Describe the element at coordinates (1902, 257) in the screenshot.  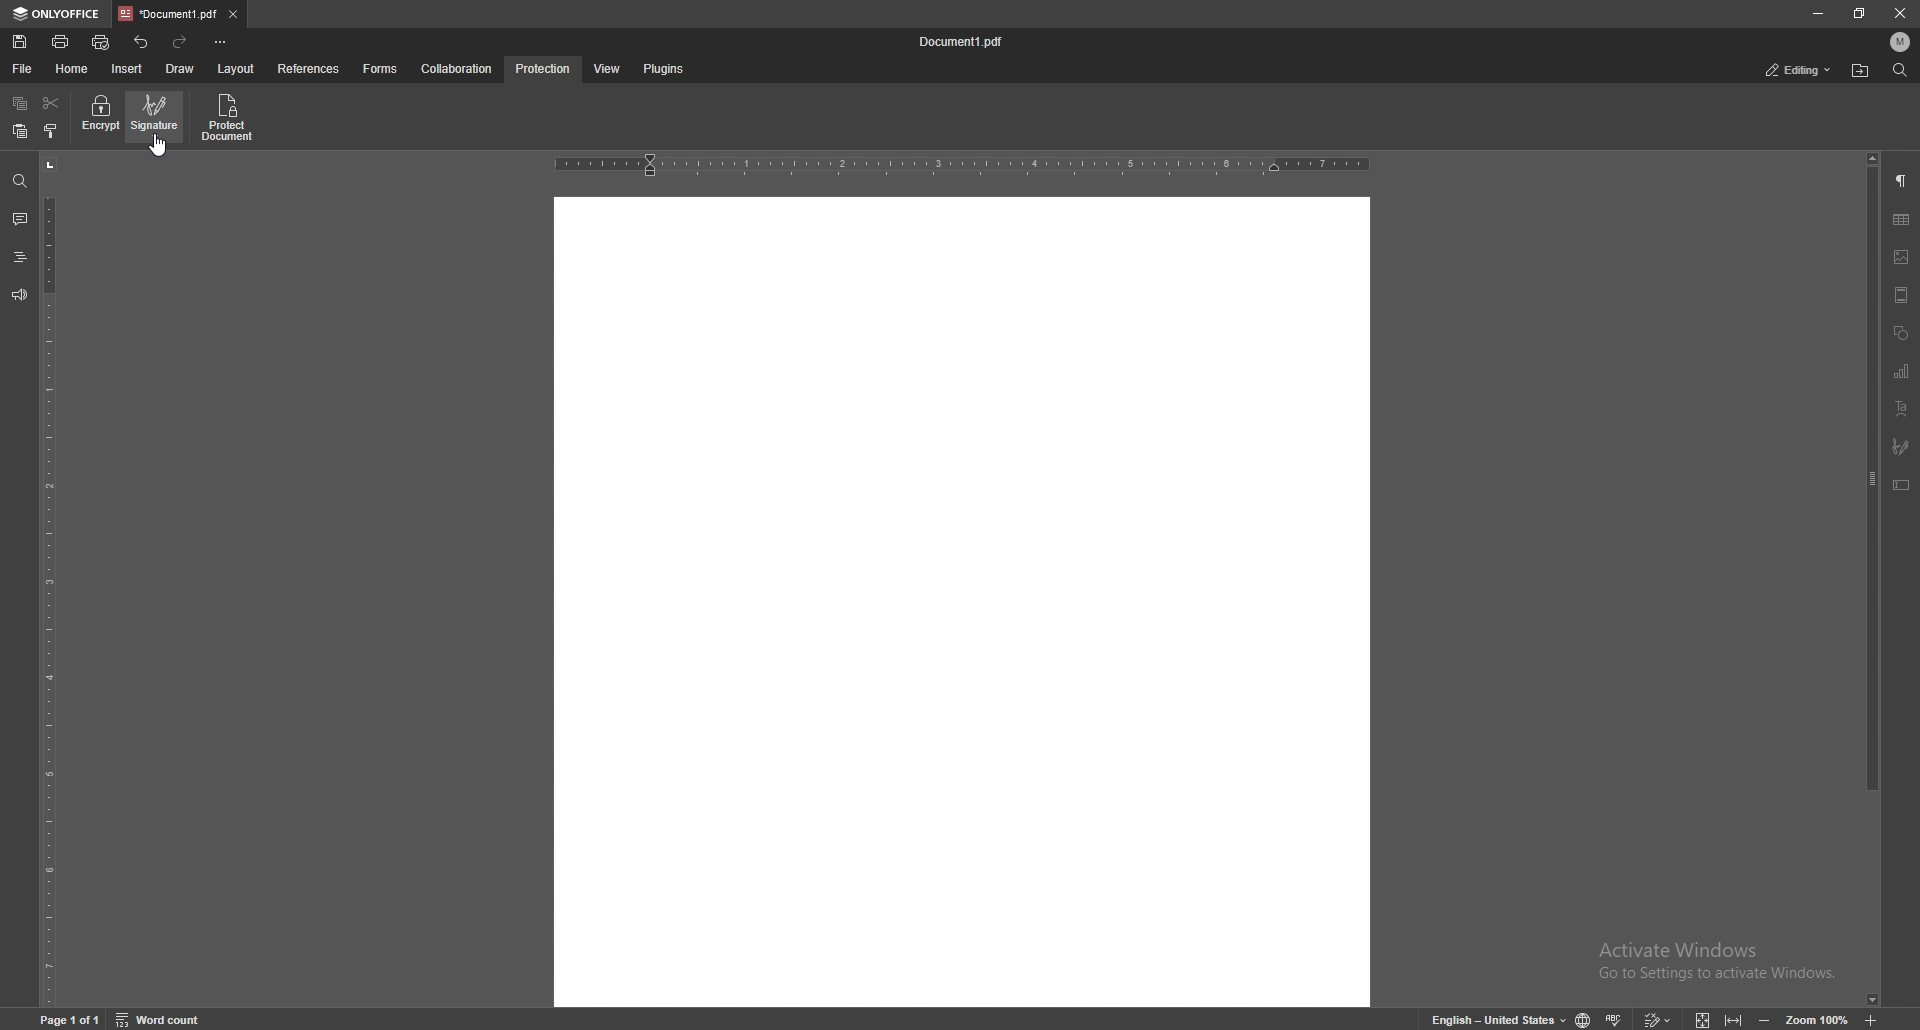
I see `image` at that location.